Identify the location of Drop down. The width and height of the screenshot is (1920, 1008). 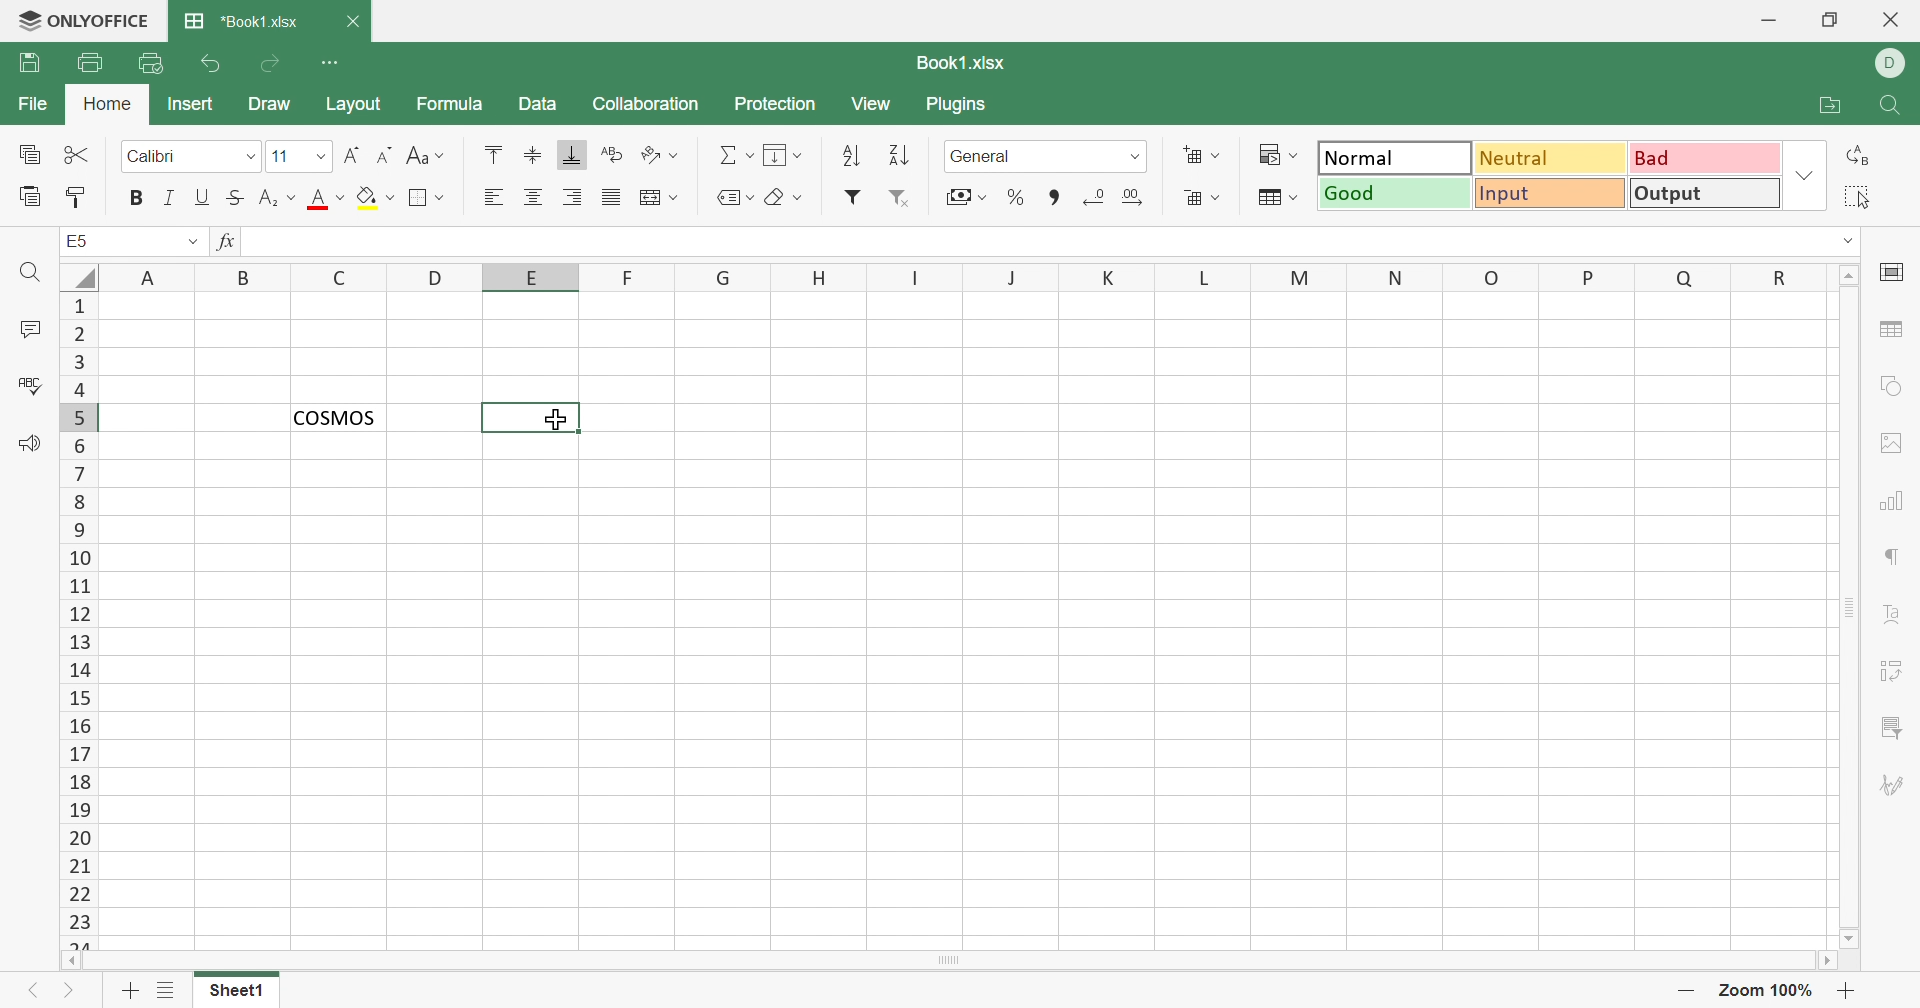
(1137, 157).